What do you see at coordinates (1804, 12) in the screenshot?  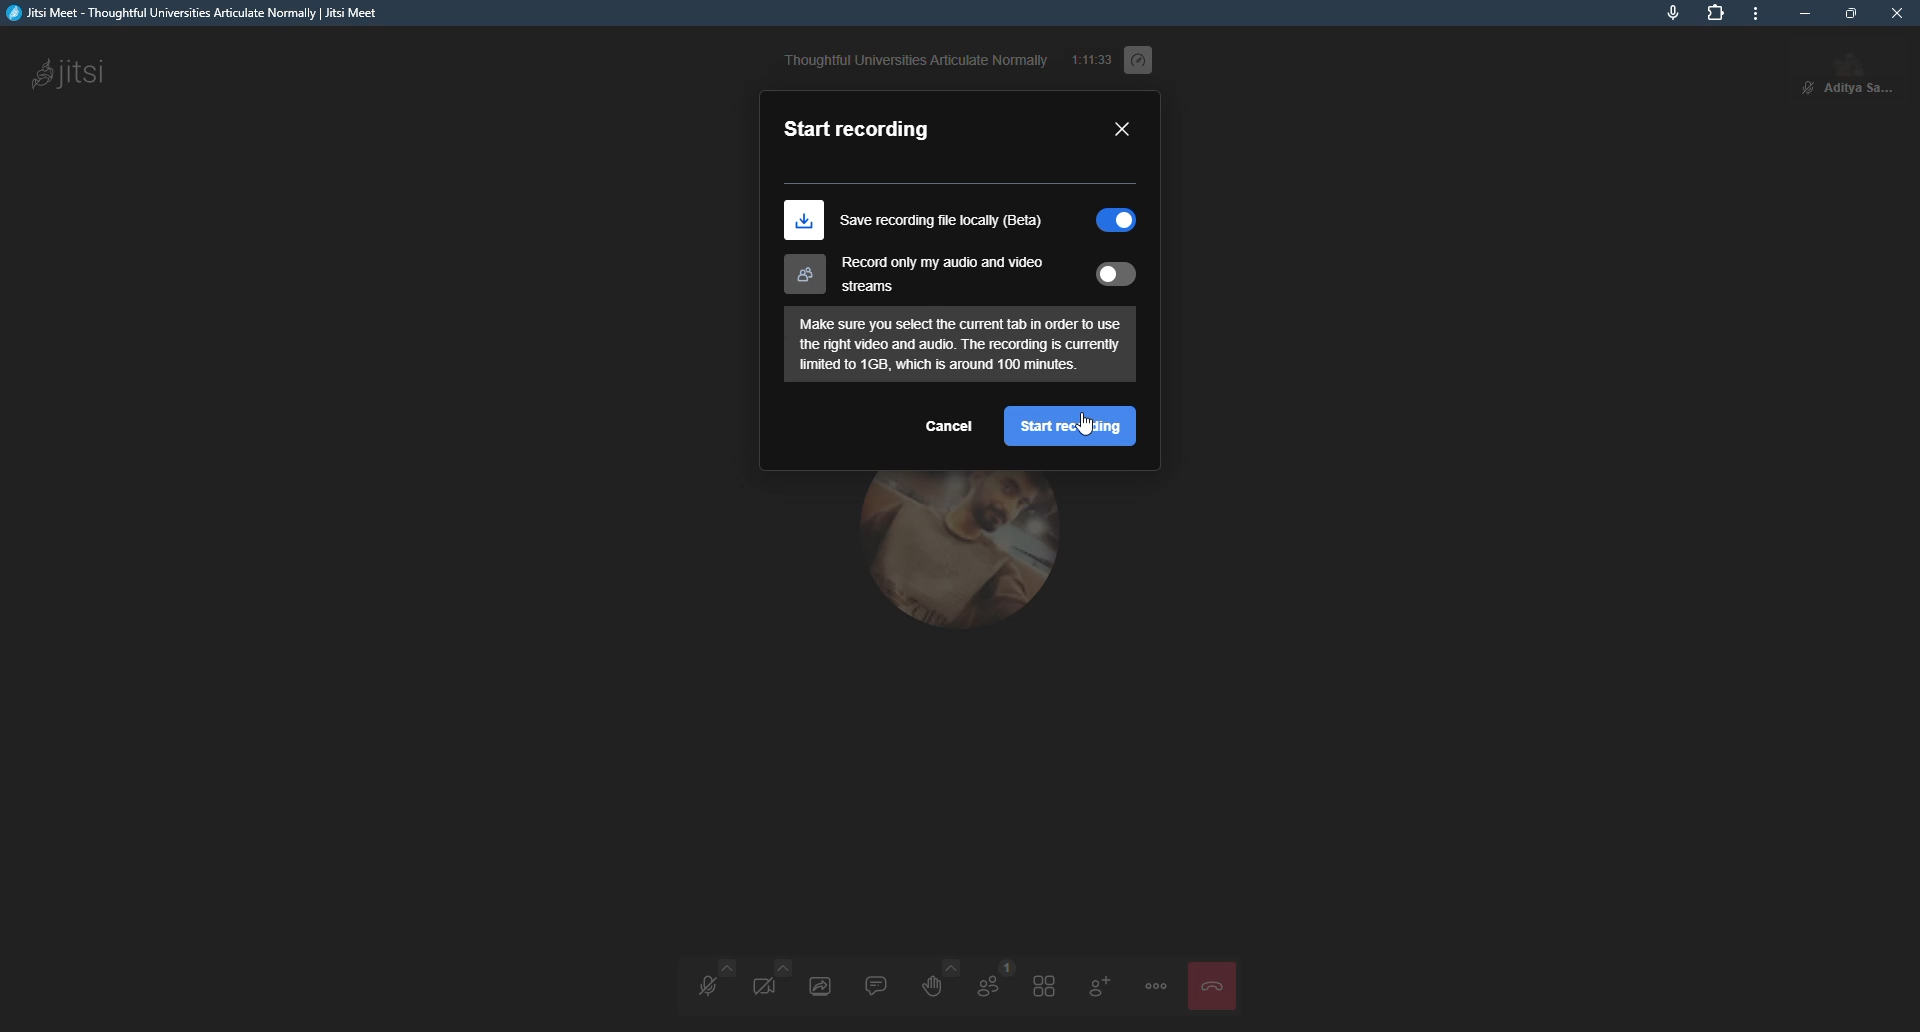 I see `minimize` at bounding box center [1804, 12].